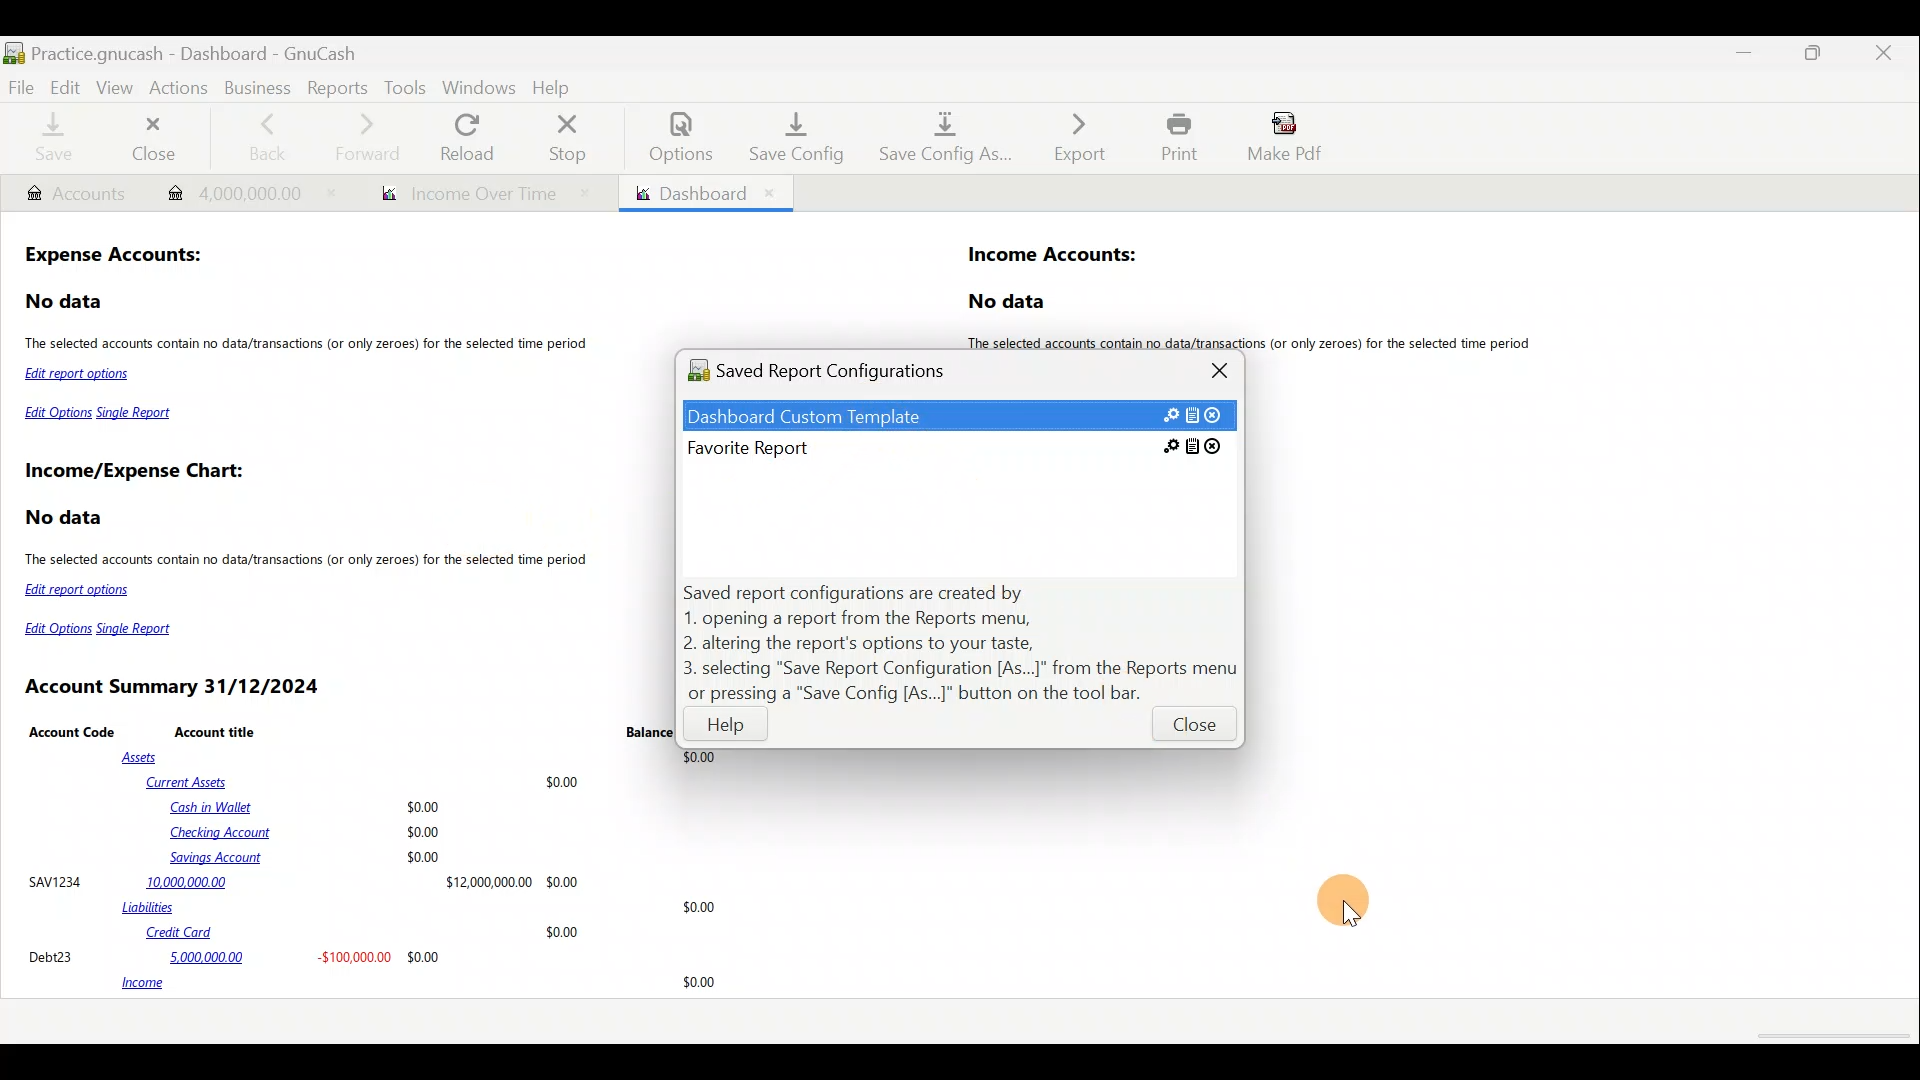 The width and height of the screenshot is (1920, 1080). What do you see at coordinates (671, 137) in the screenshot?
I see `Options` at bounding box center [671, 137].